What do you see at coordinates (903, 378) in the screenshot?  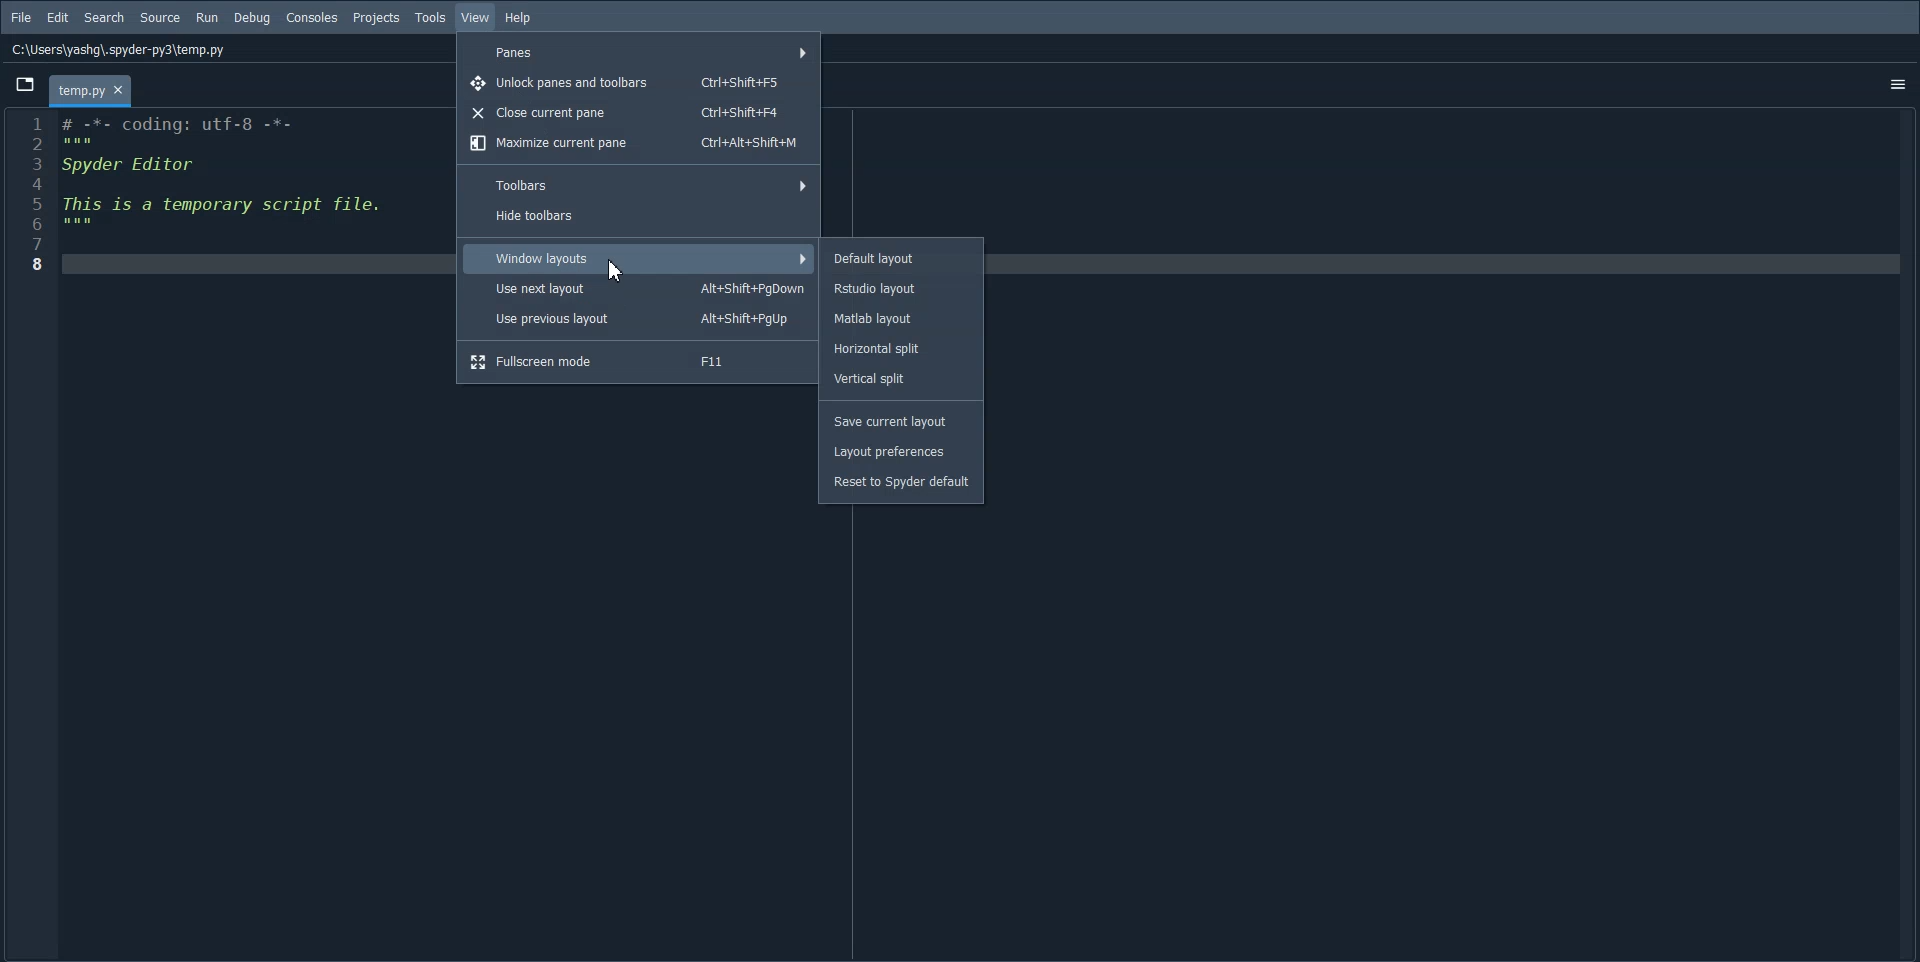 I see `Vertical Split` at bounding box center [903, 378].